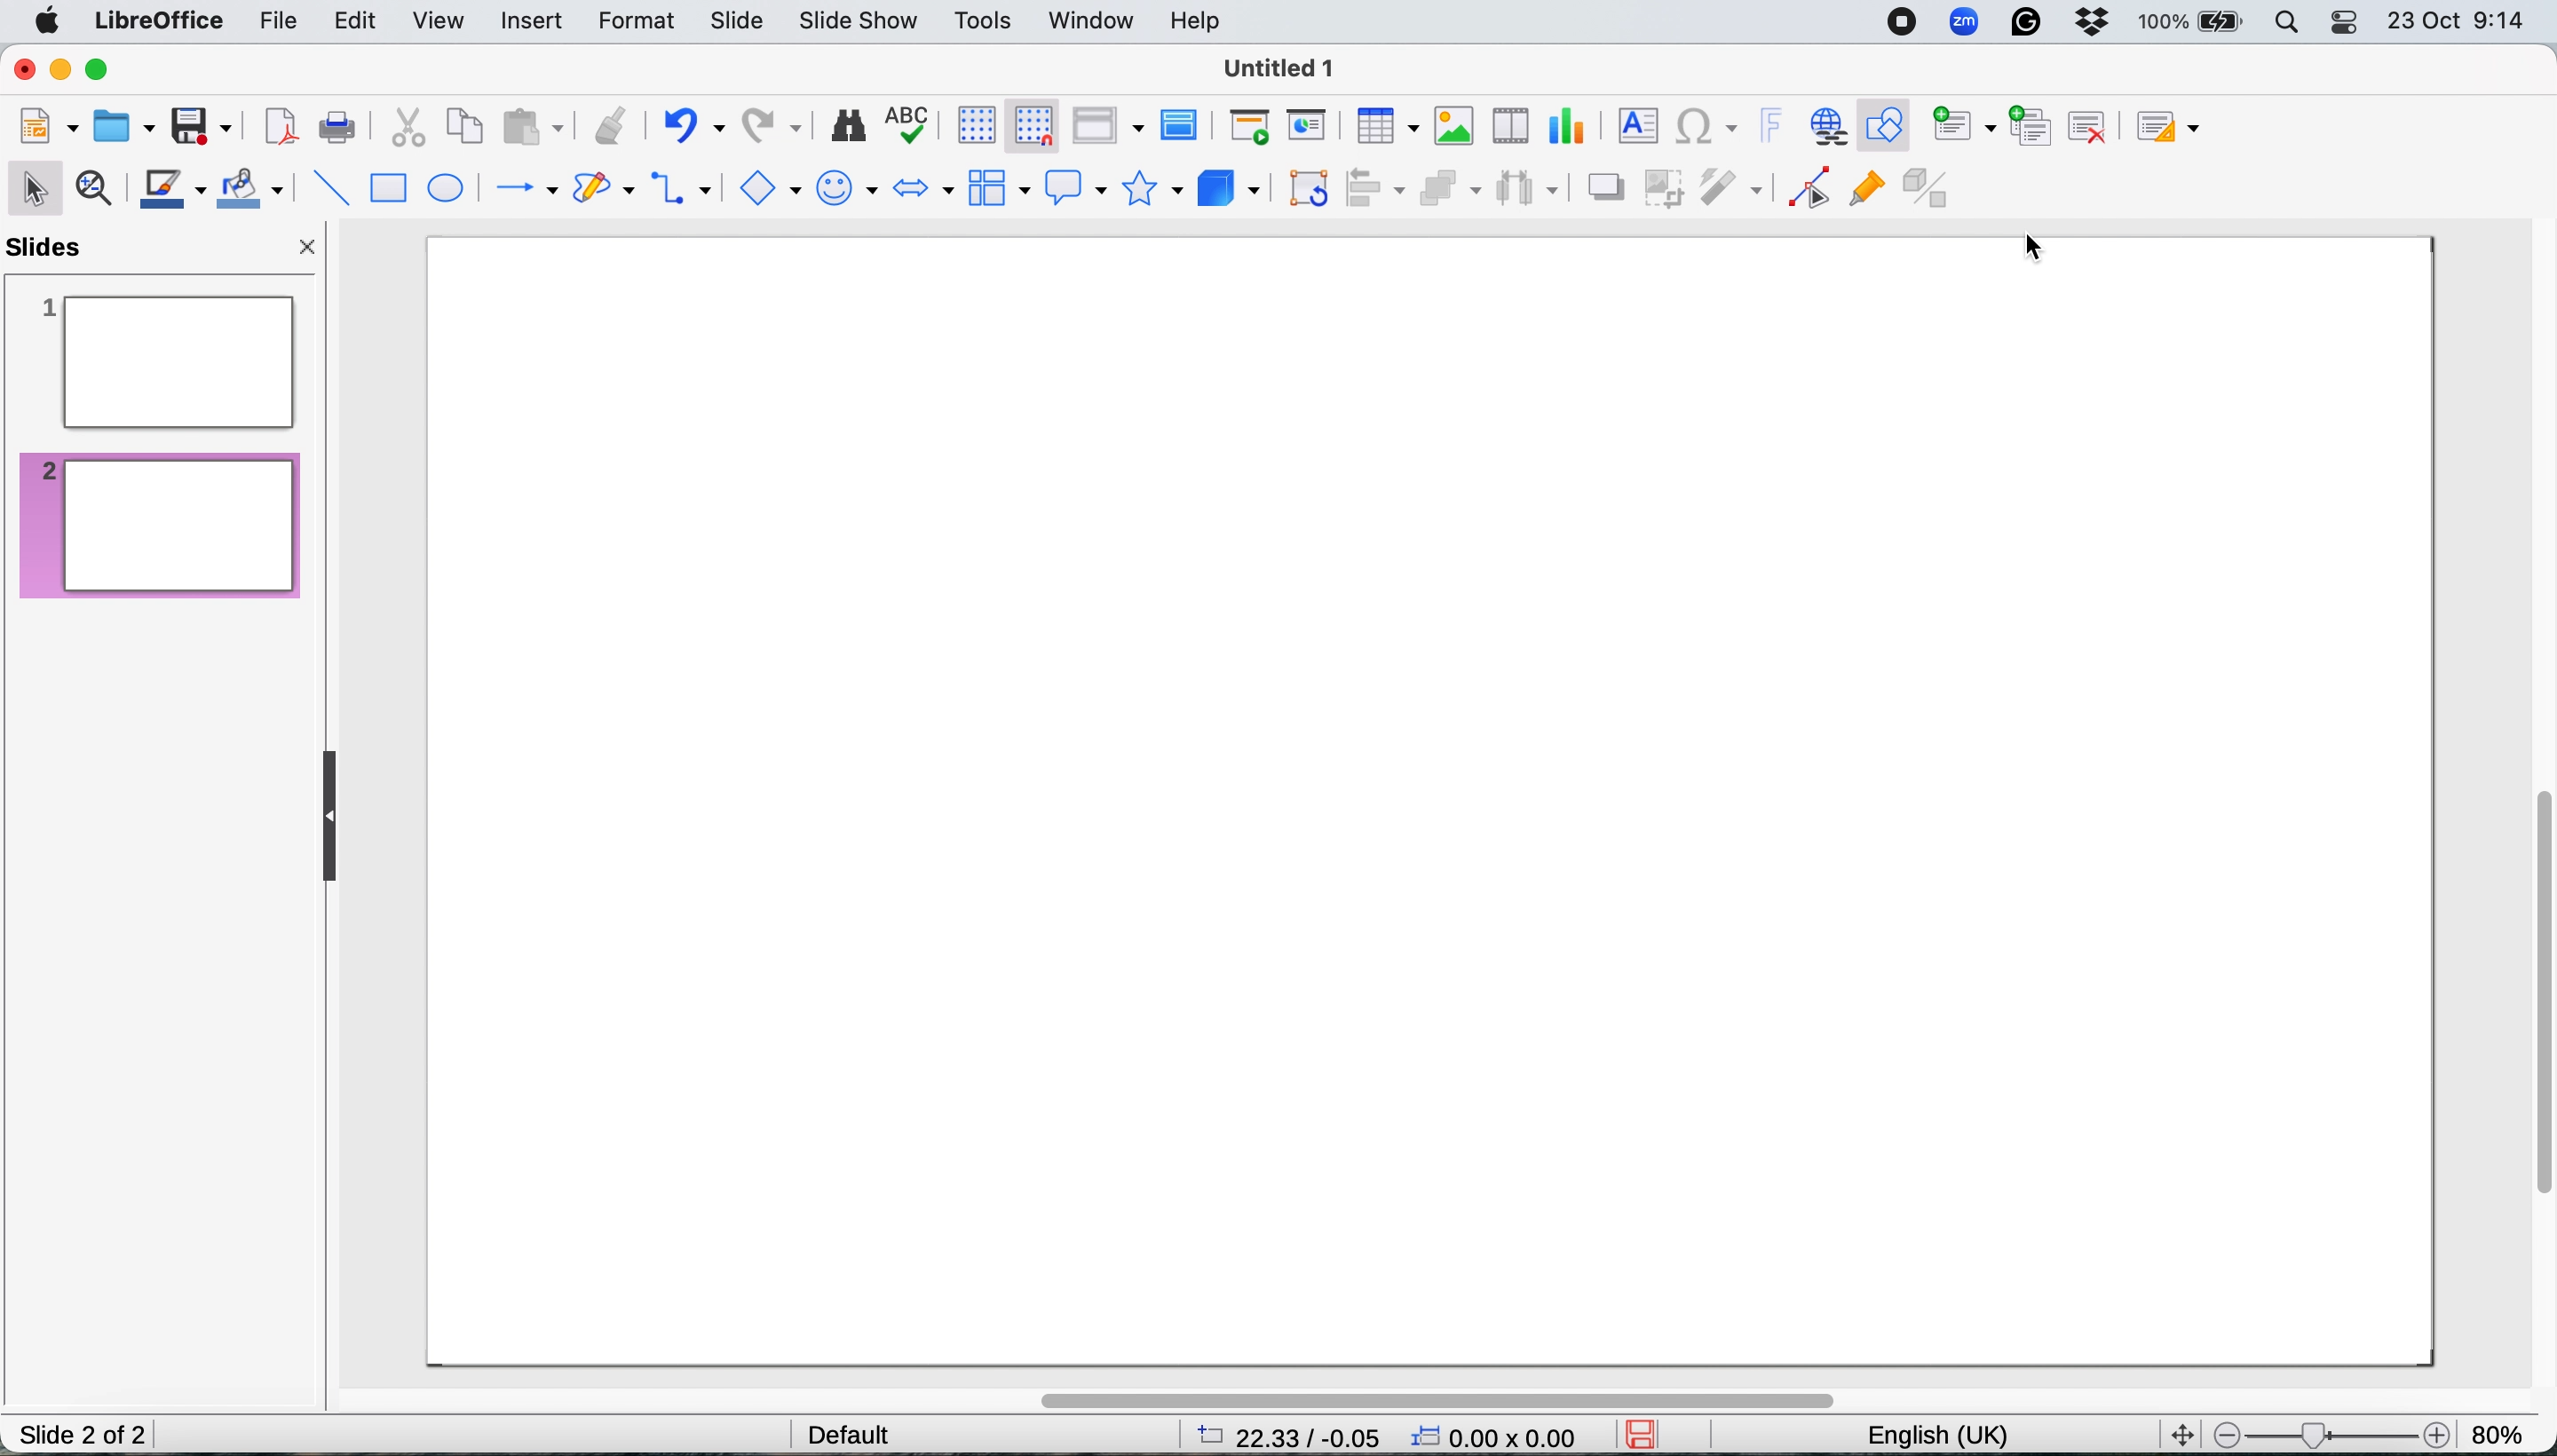 This screenshot has height=1456, width=2557. What do you see at coordinates (322, 818) in the screenshot?
I see `collapse` at bounding box center [322, 818].